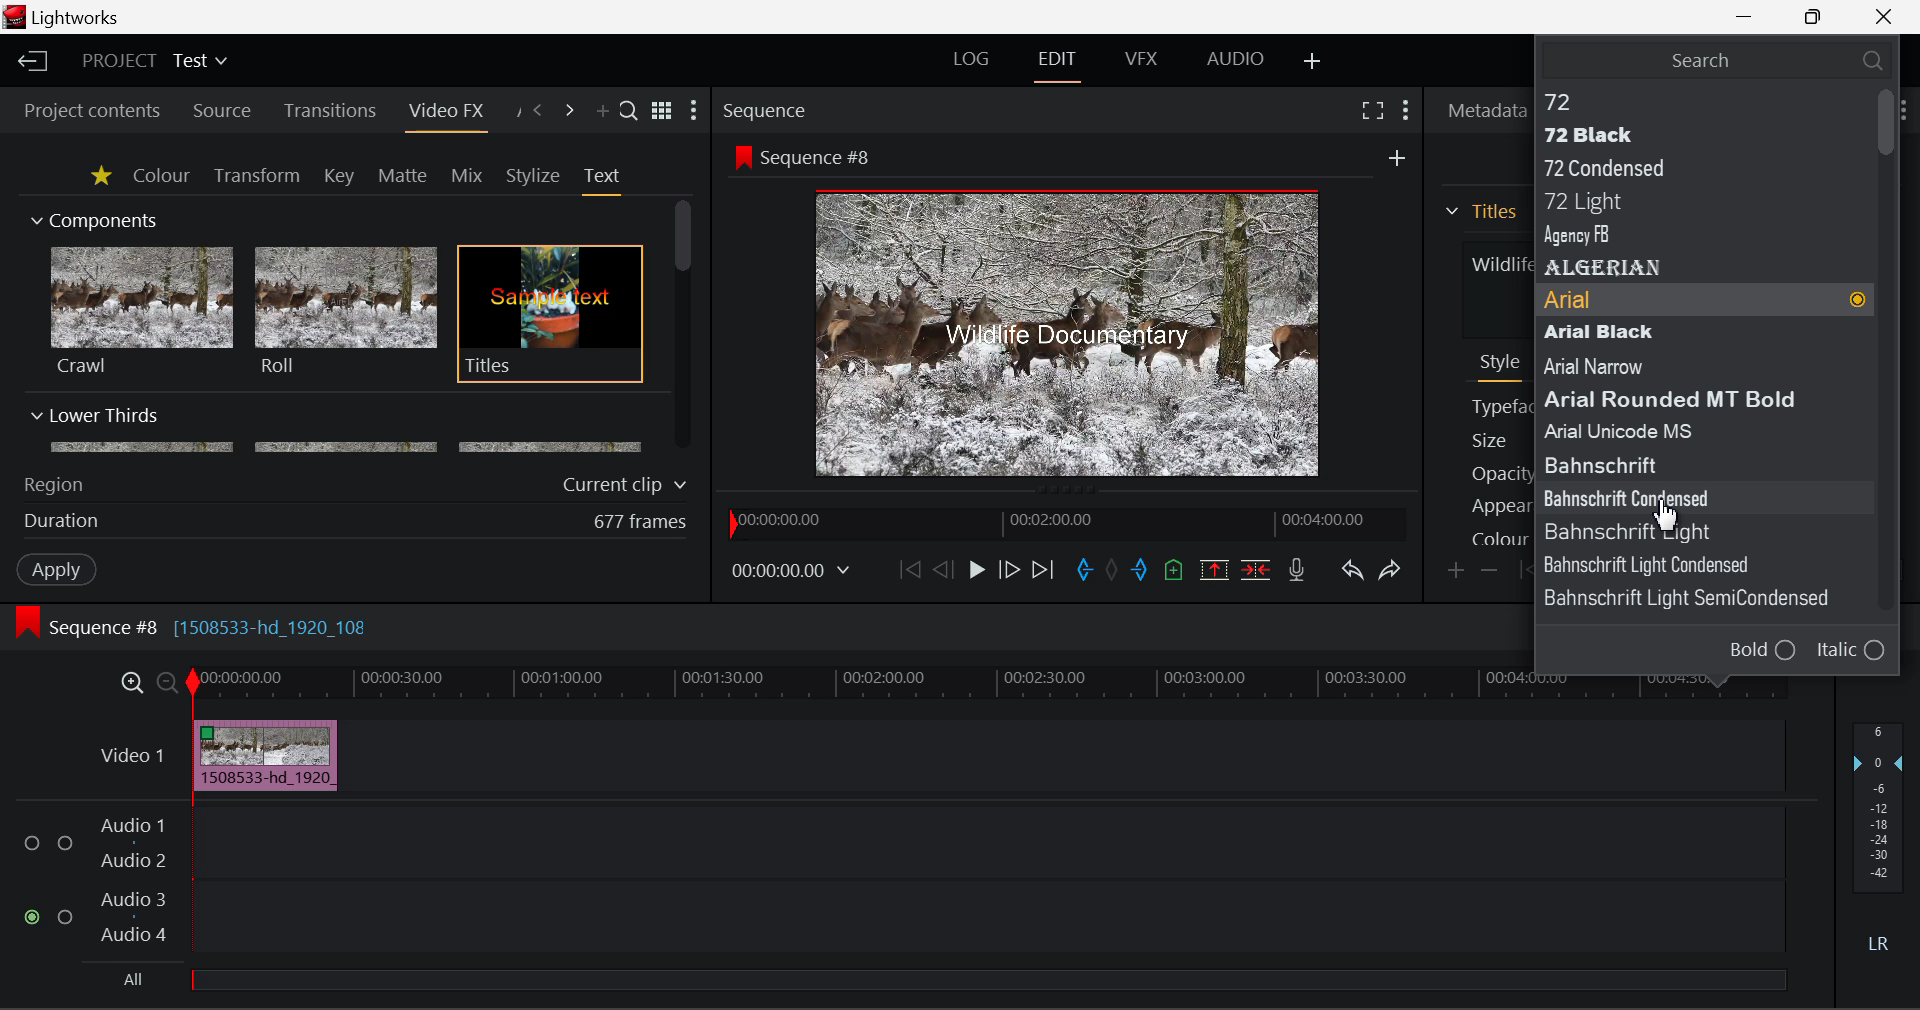  Describe the element at coordinates (989, 685) in the screenshot. I see `Project Timeline` at that location.